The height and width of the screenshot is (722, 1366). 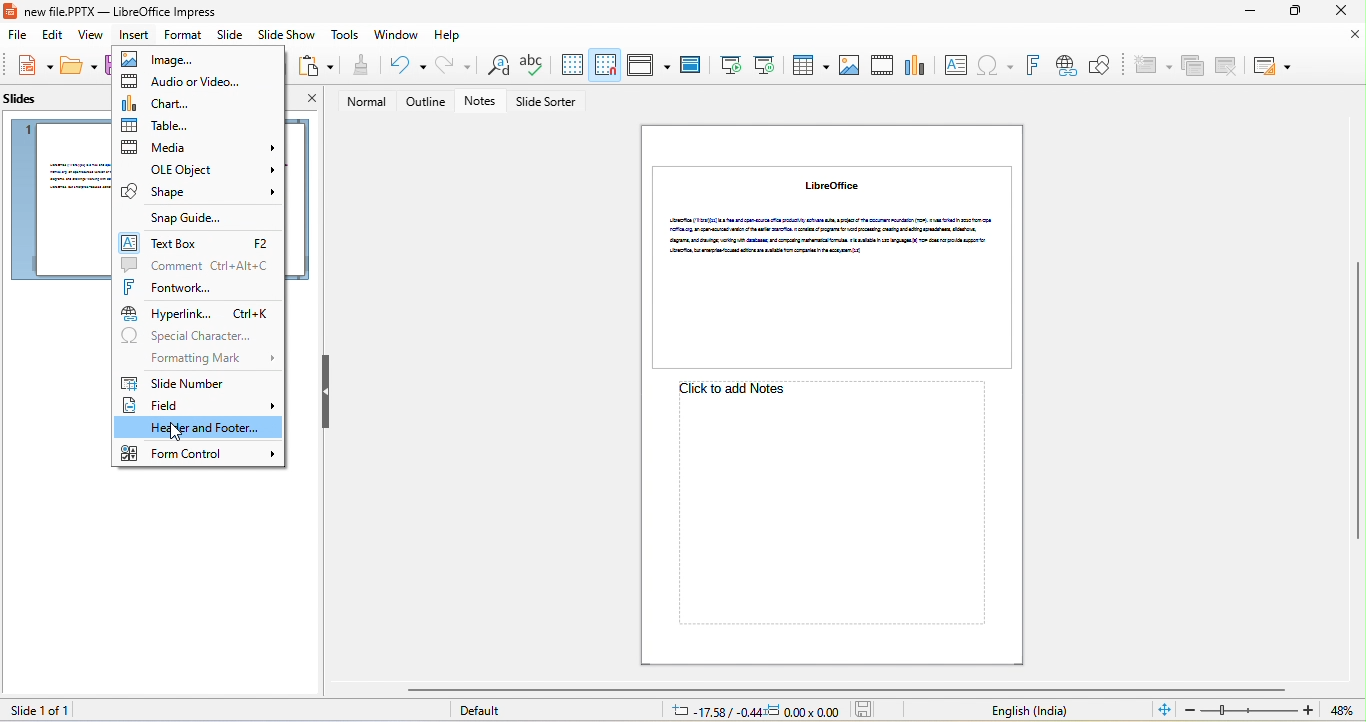 What do you see at coordinates (200, 192) in the screenshot?
I see `shape` at bounding box center [200, 192].